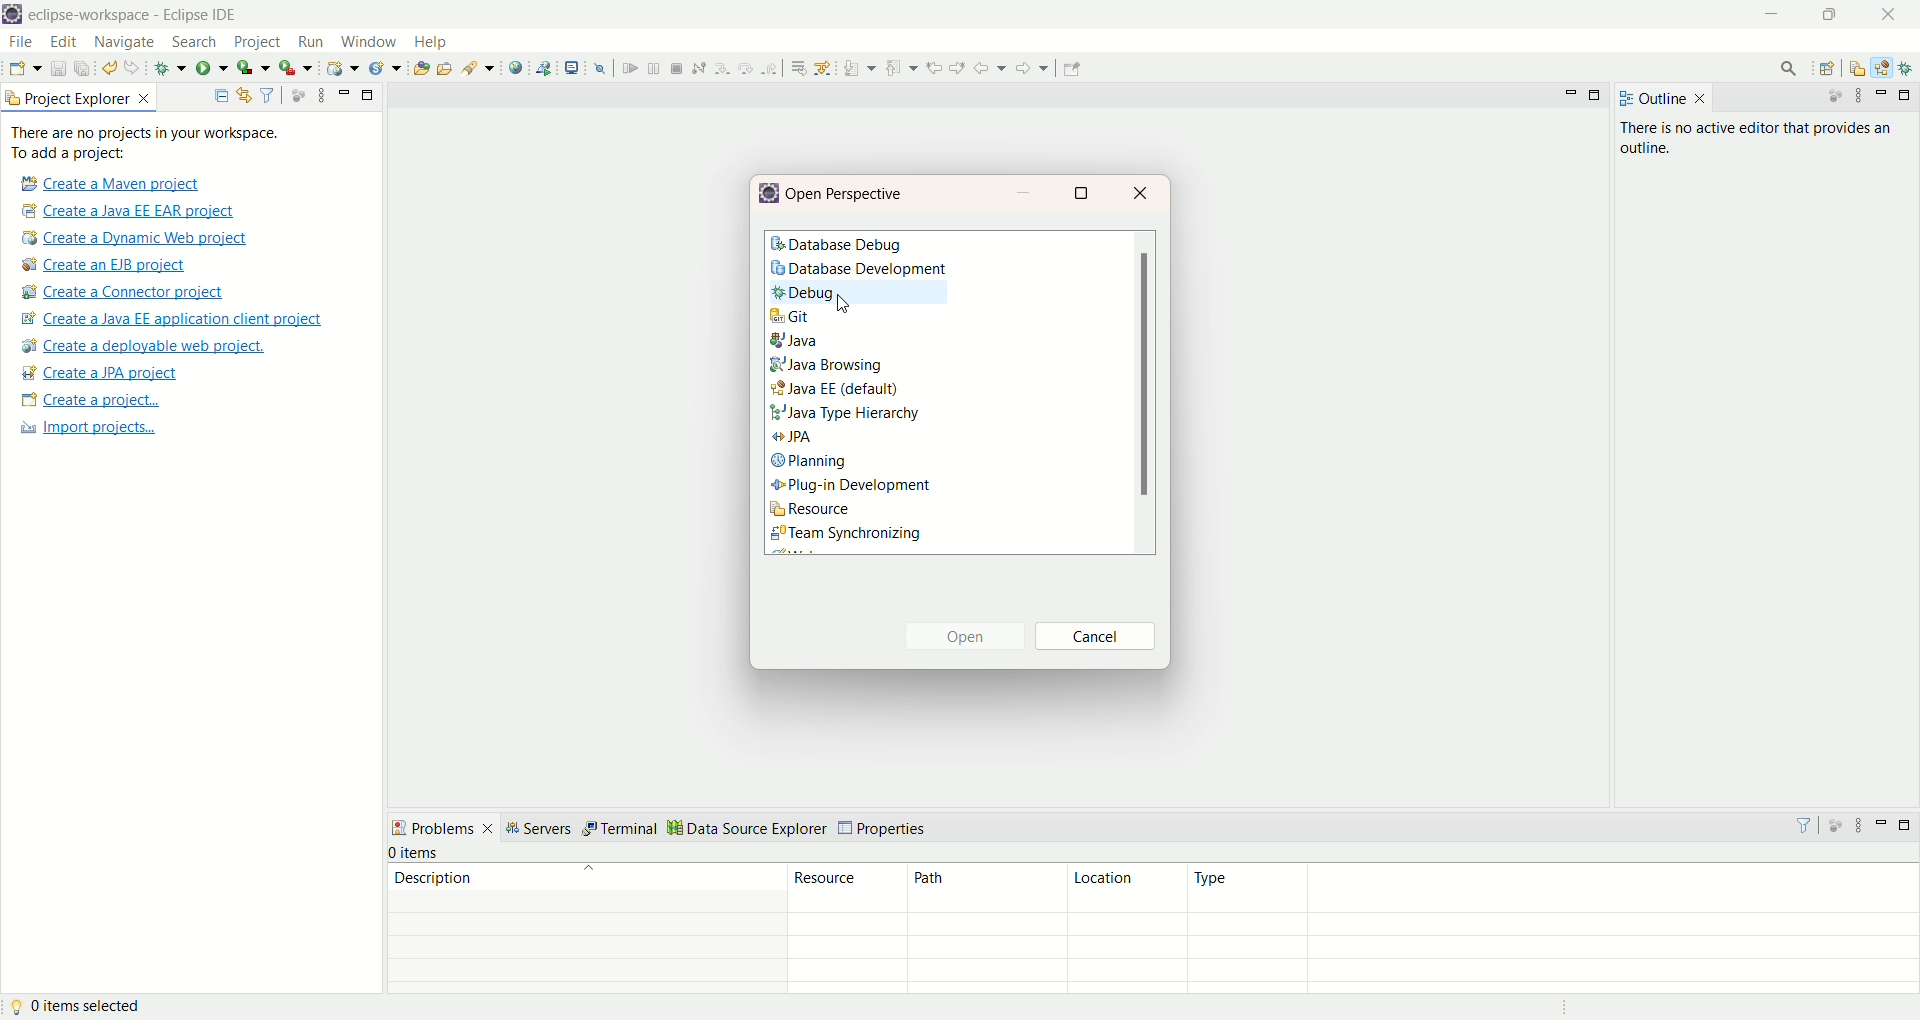 This screenshot has height=1020, width=1920. I want to click on next annotation, so click(857, 67).